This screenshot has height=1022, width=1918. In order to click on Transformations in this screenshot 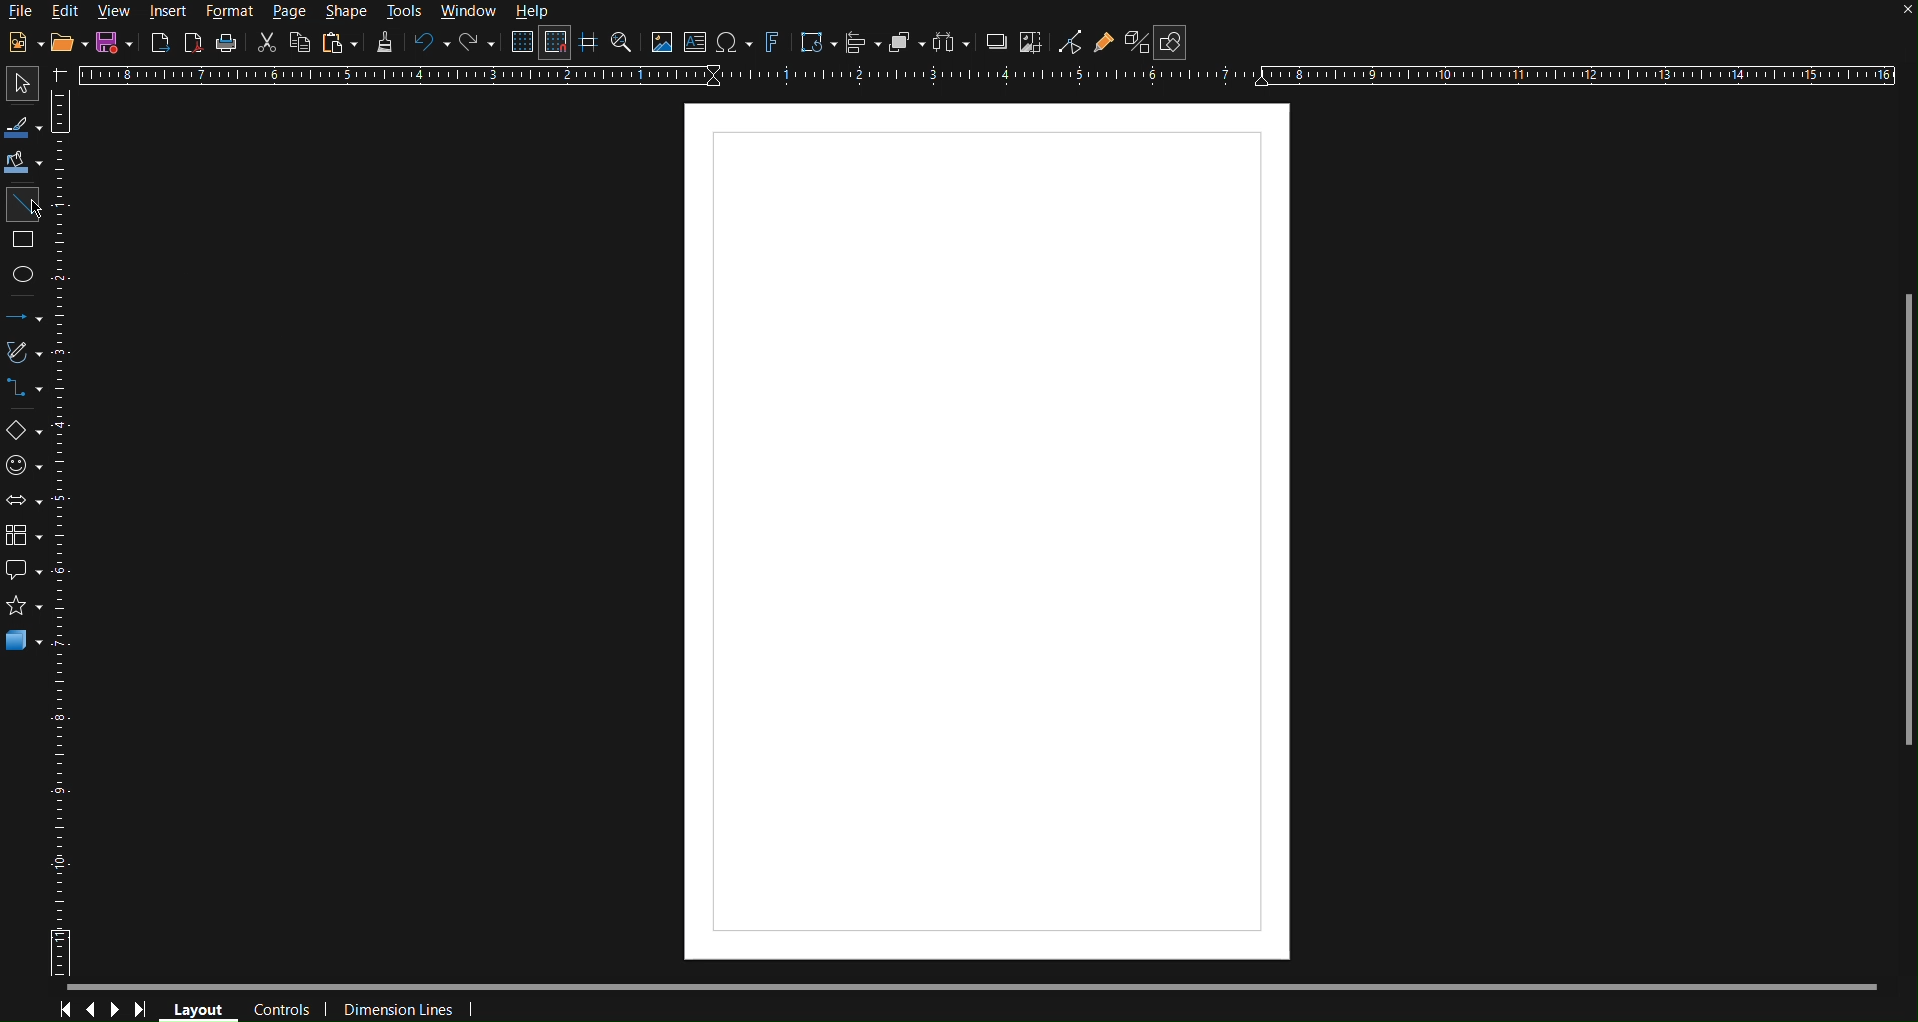, I will do `click(816, 43)`.